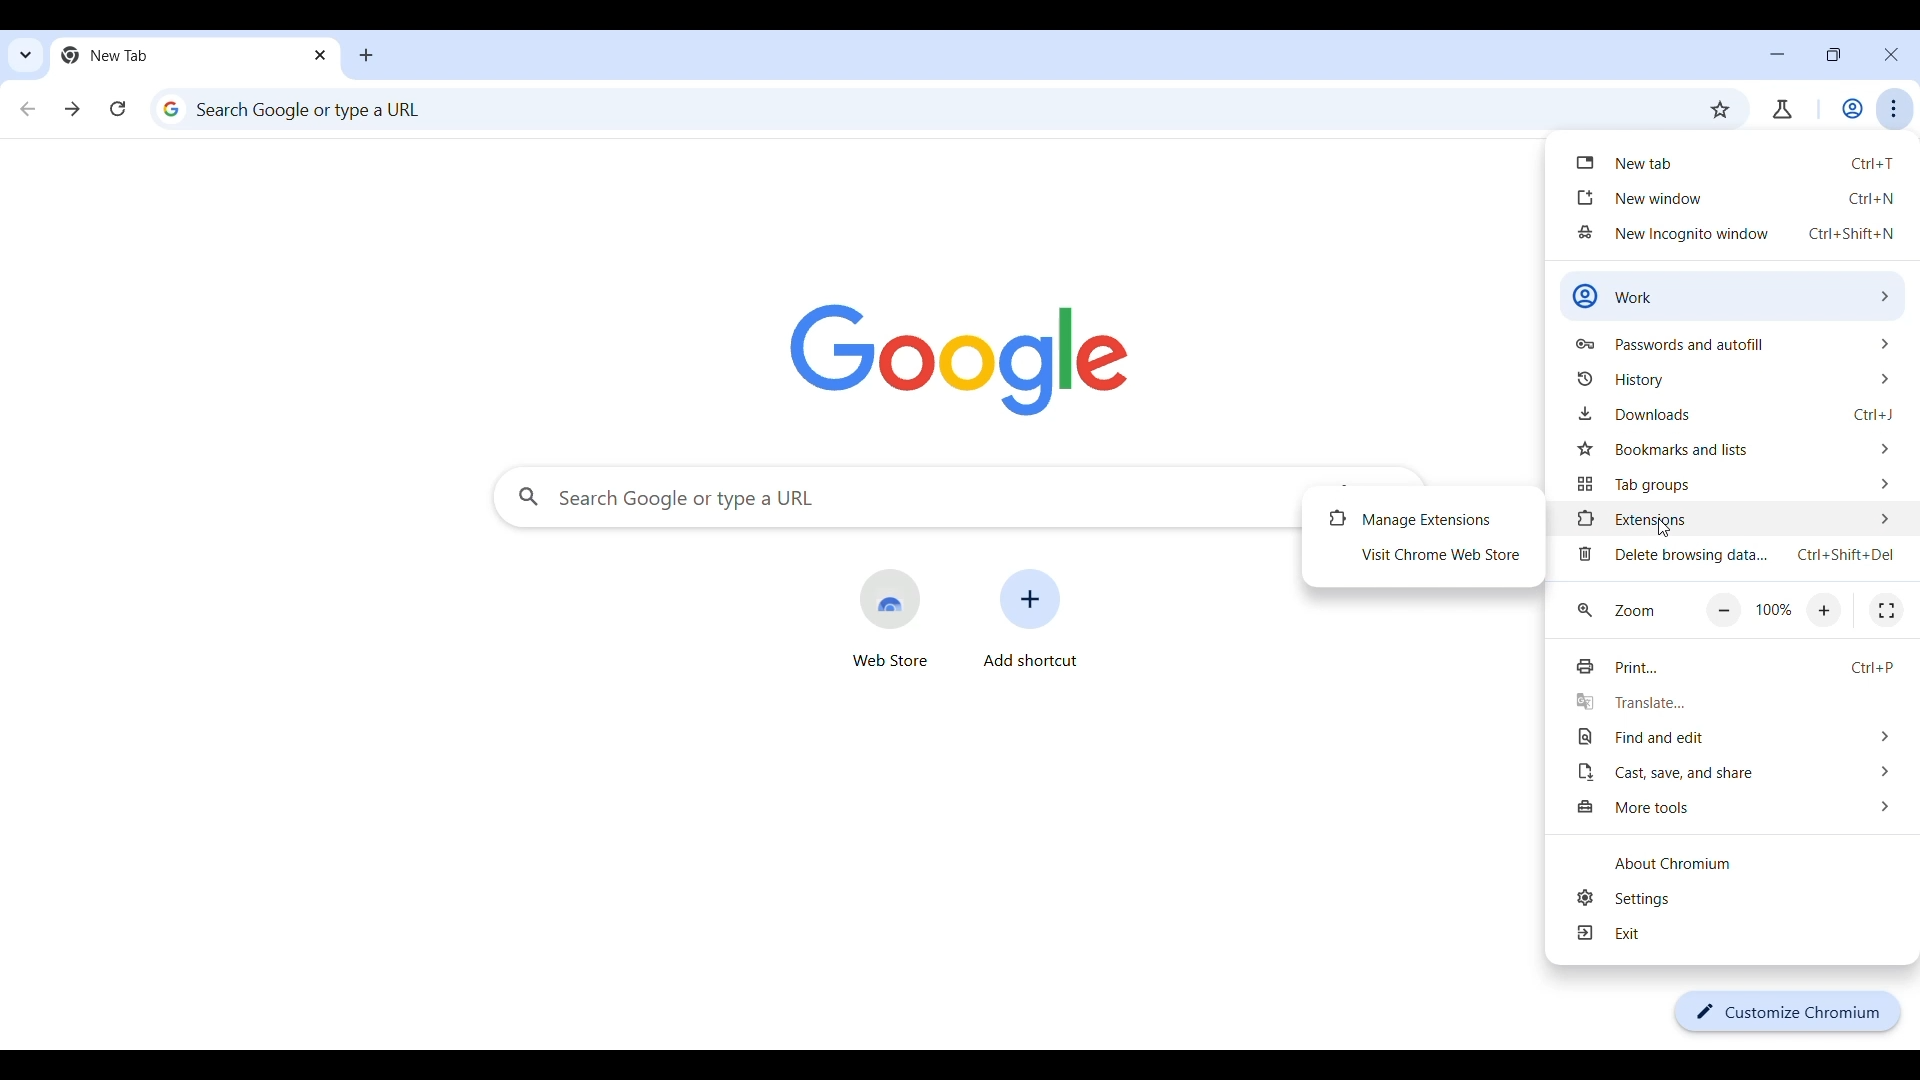 This screenshot has width=1920, height=1080. What do you see at coordinates (1886, 611) in the screenshot?
I see `Fullscreen` at bounding box center [1886, 611].